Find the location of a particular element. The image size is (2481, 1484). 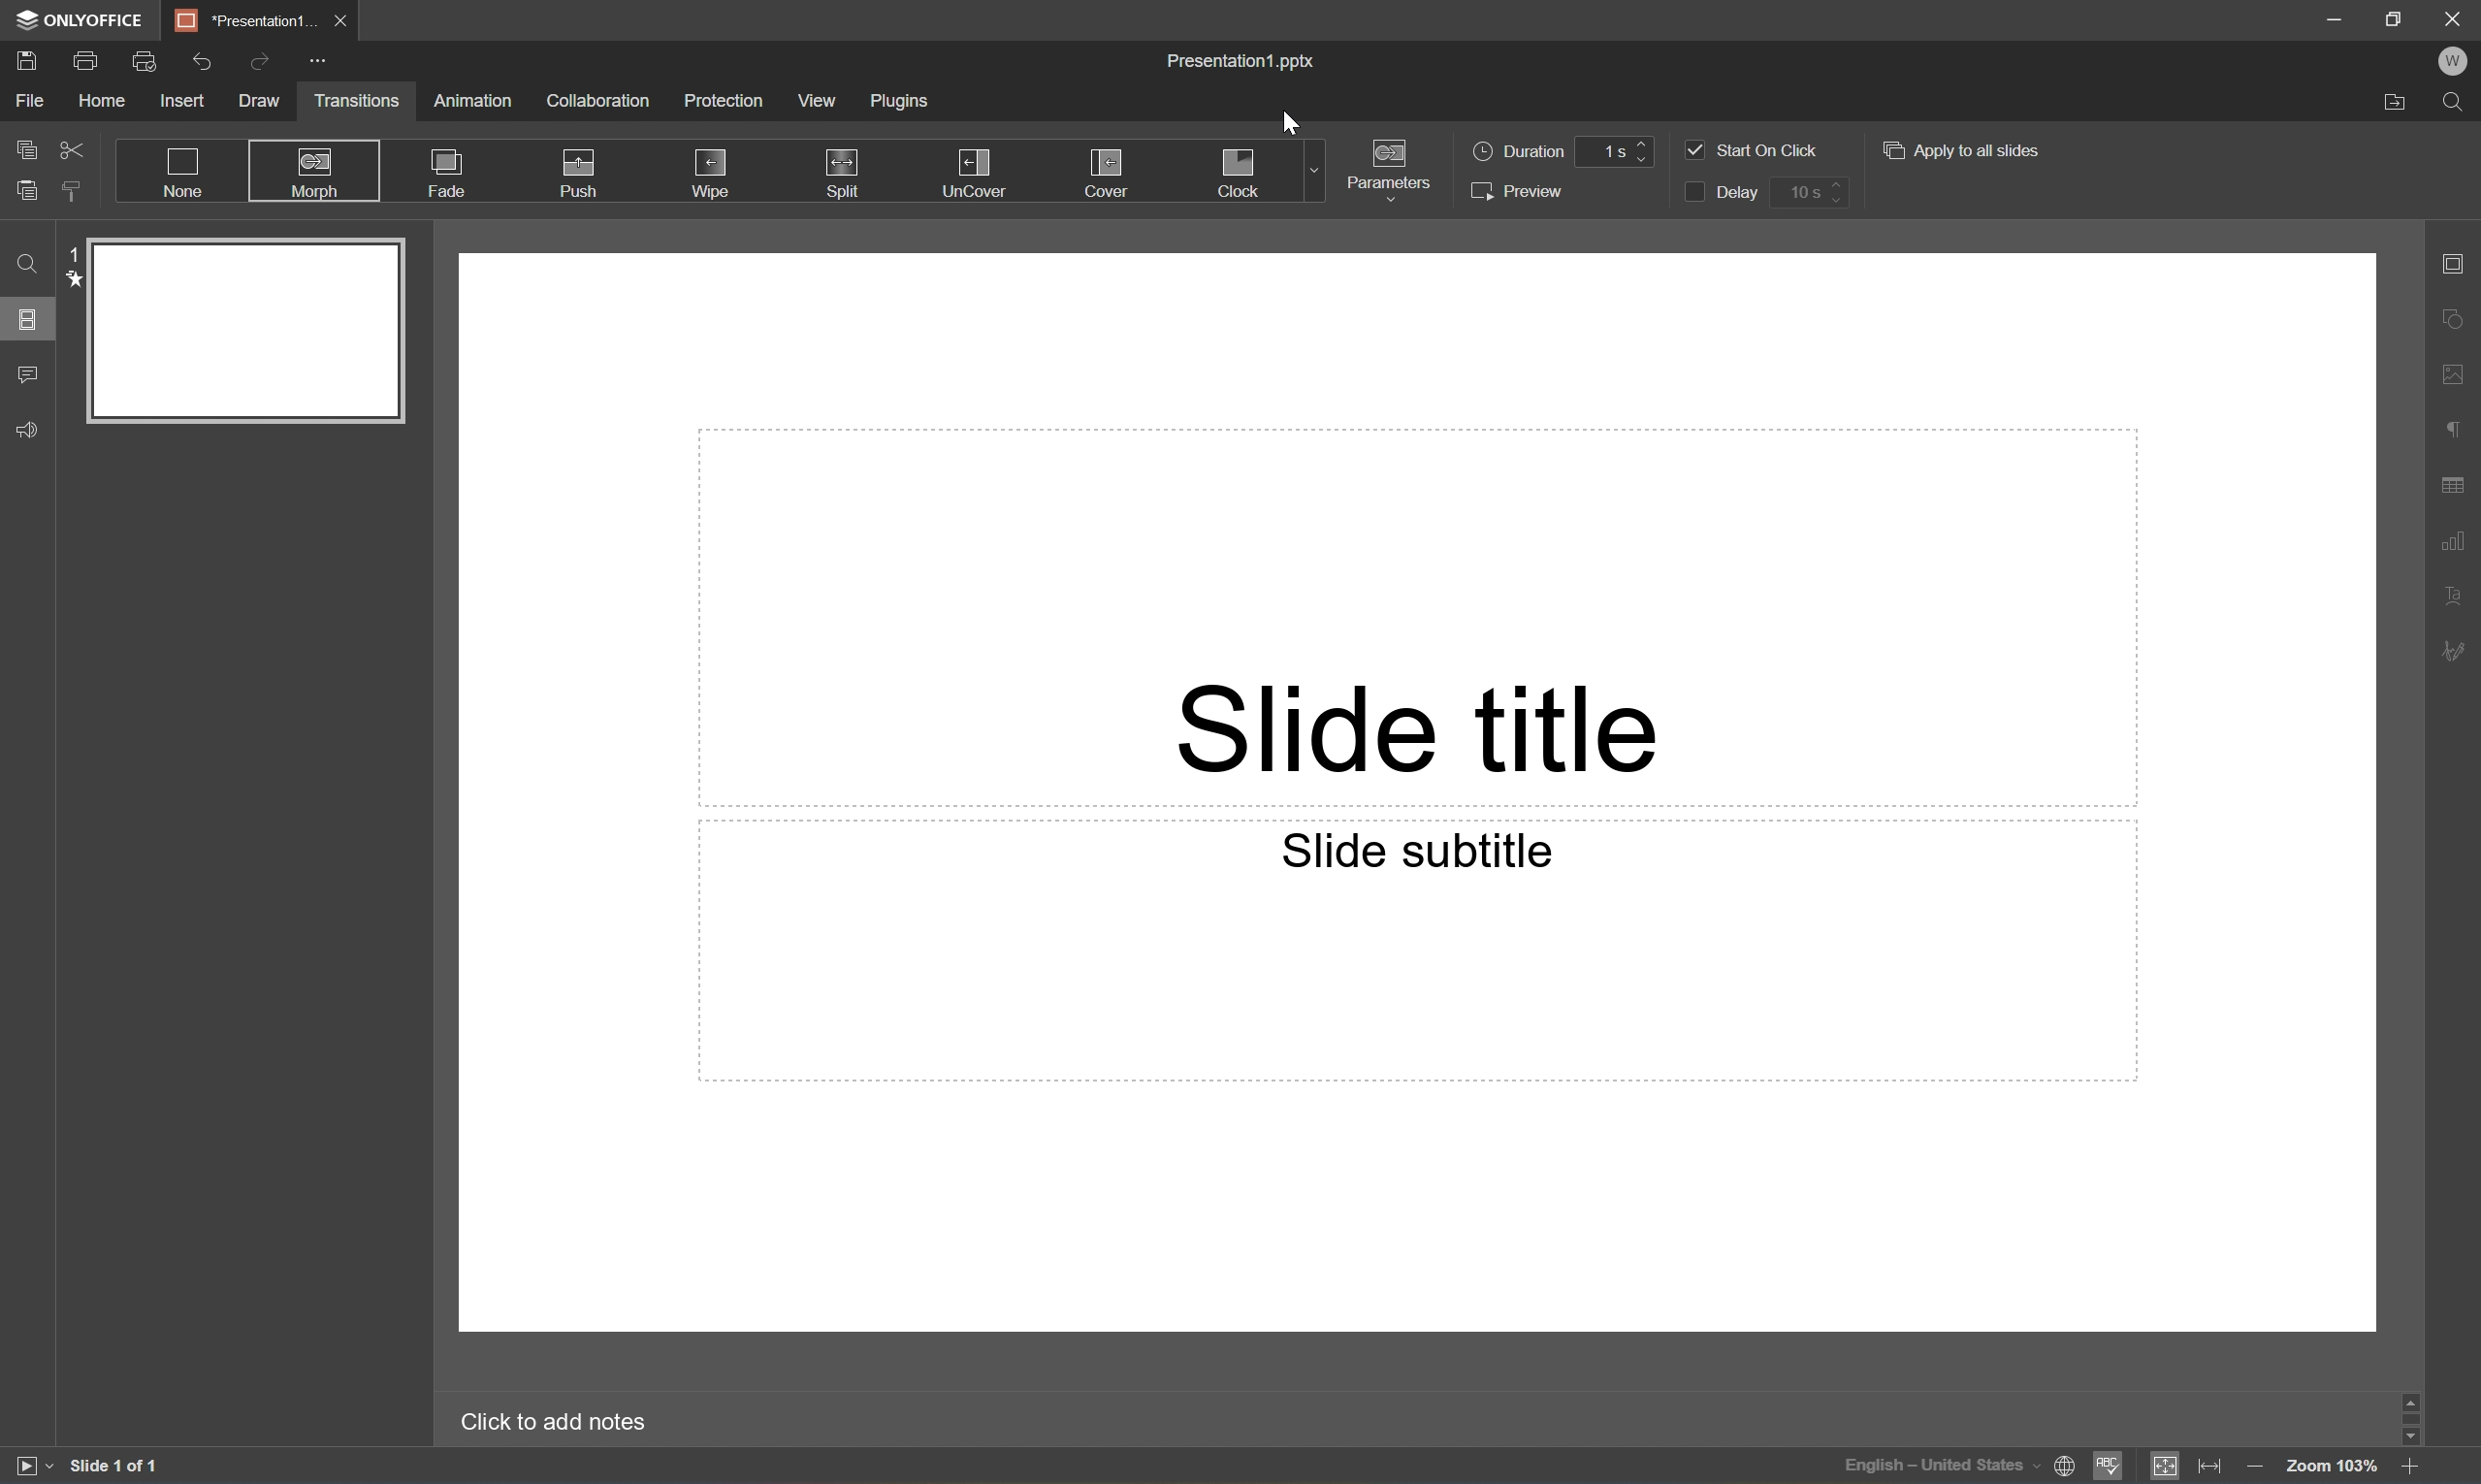

Copy style is located at coordinates (73, 191).